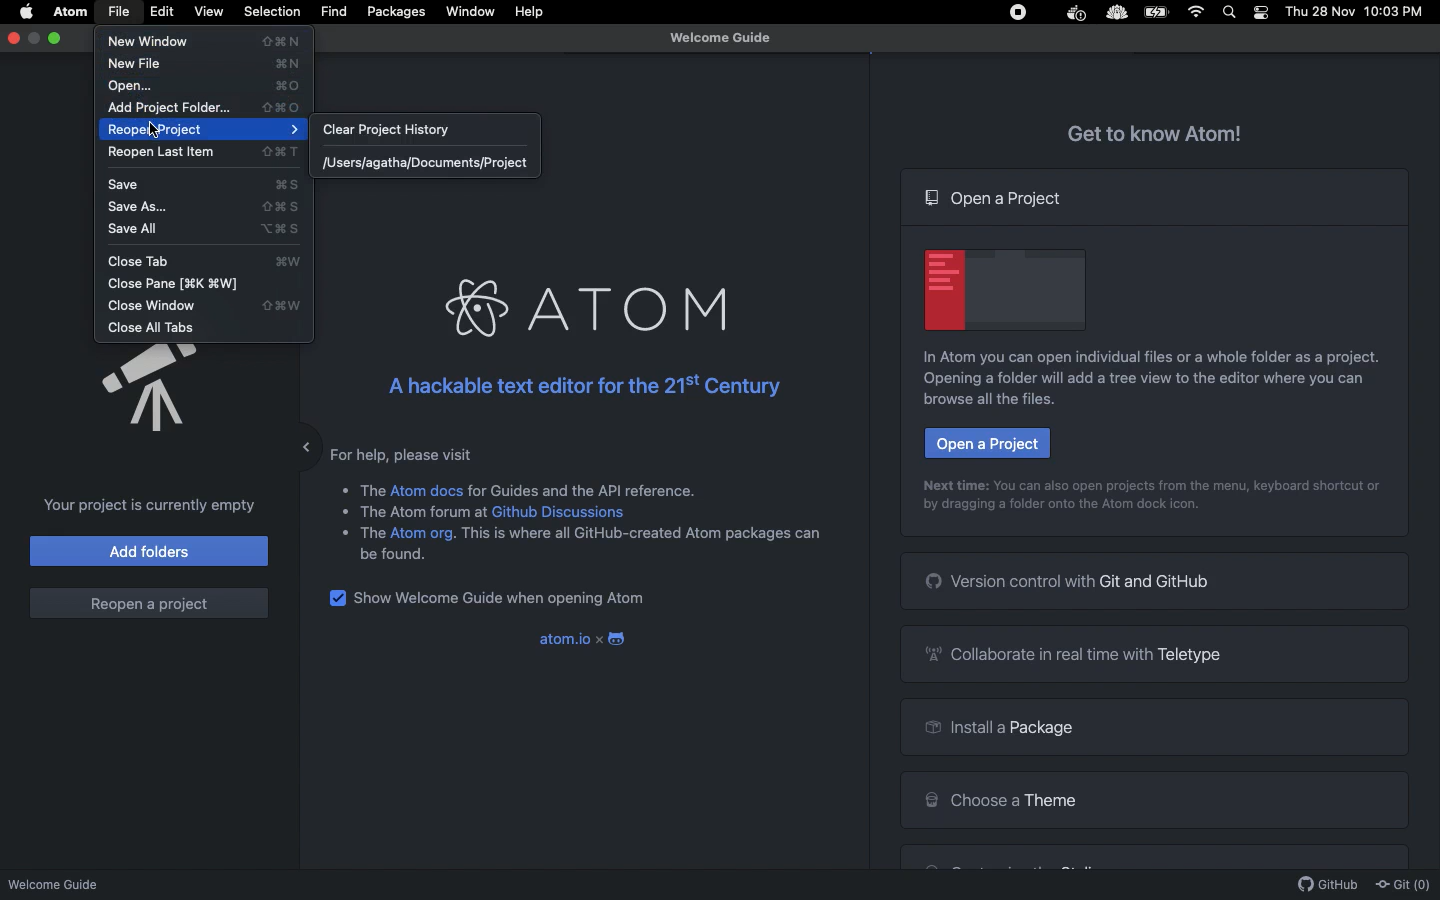  What do you see at coordinates (163, 12) in the screenshot?
I see `Edit` at bounding box center [163, 12].